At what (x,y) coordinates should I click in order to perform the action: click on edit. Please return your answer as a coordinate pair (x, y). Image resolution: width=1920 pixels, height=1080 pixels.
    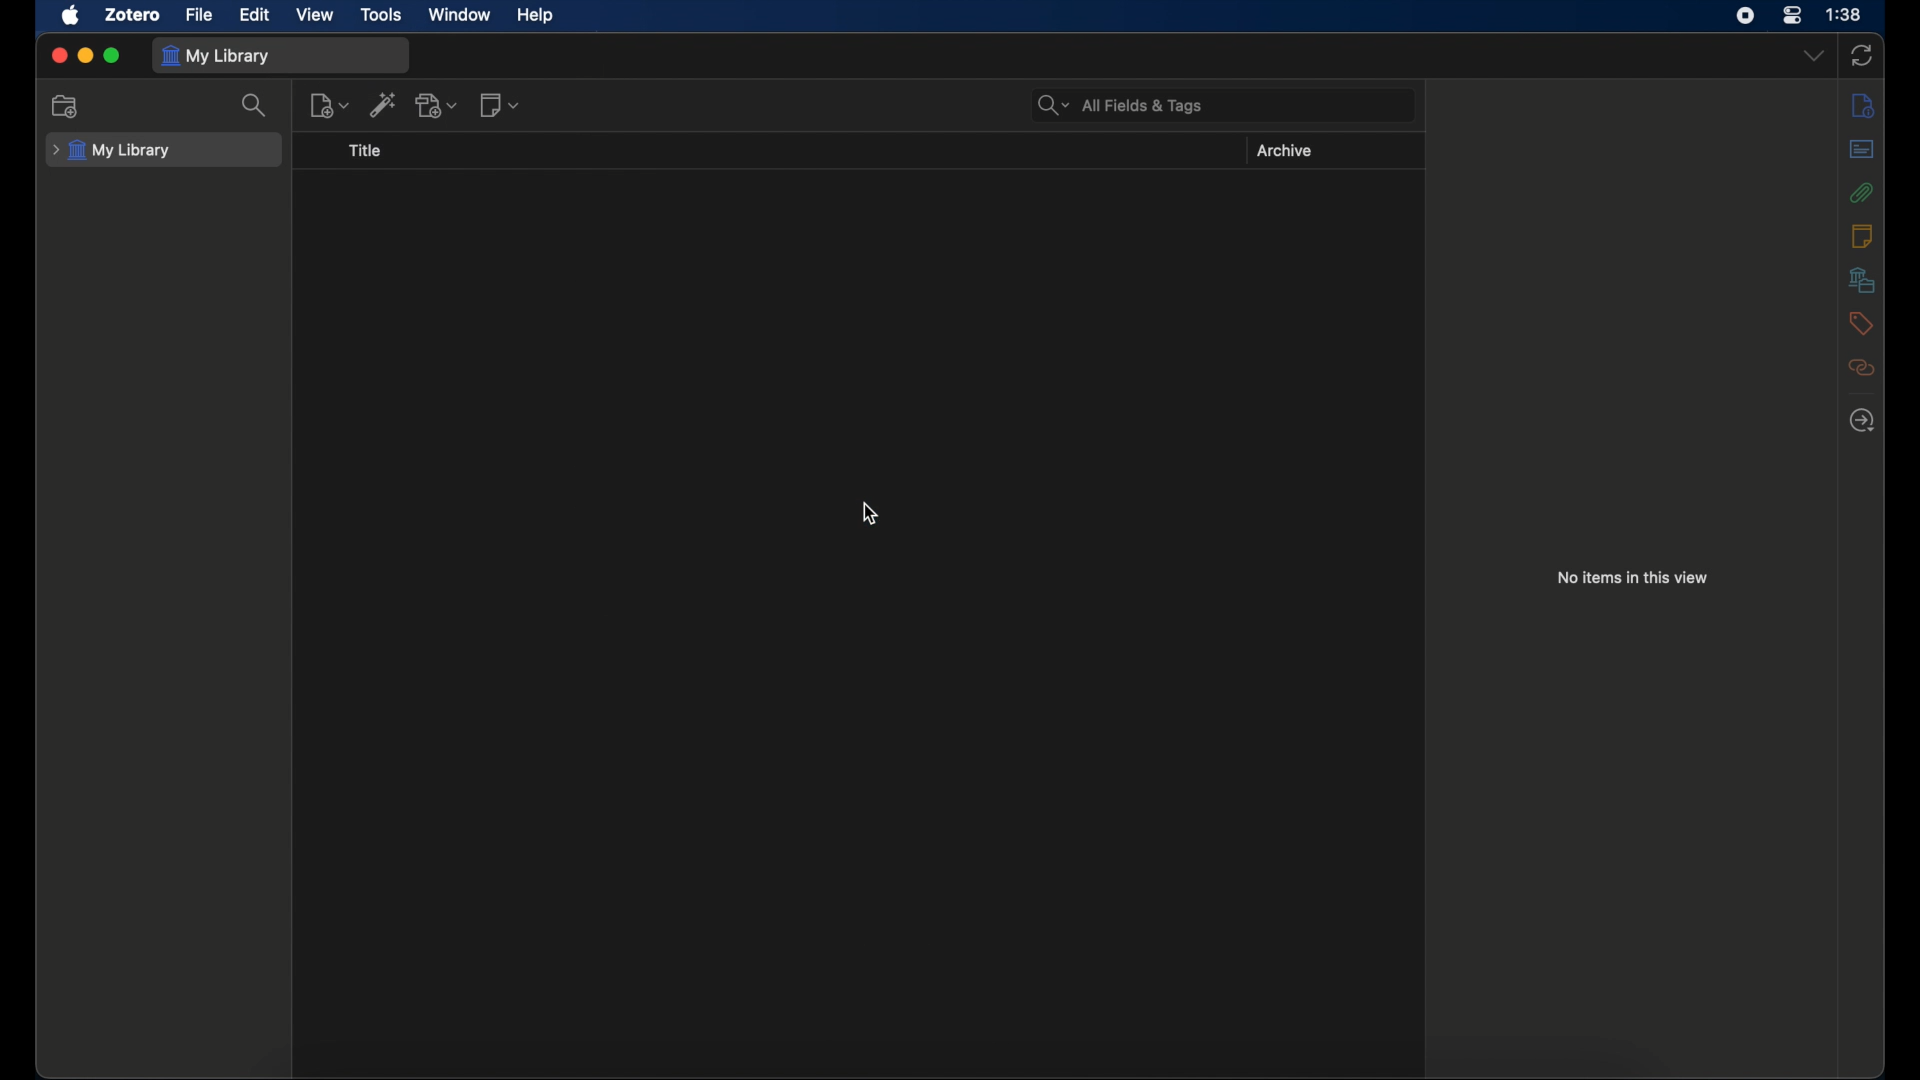
    Looking at the image, I should click on (254, 13).